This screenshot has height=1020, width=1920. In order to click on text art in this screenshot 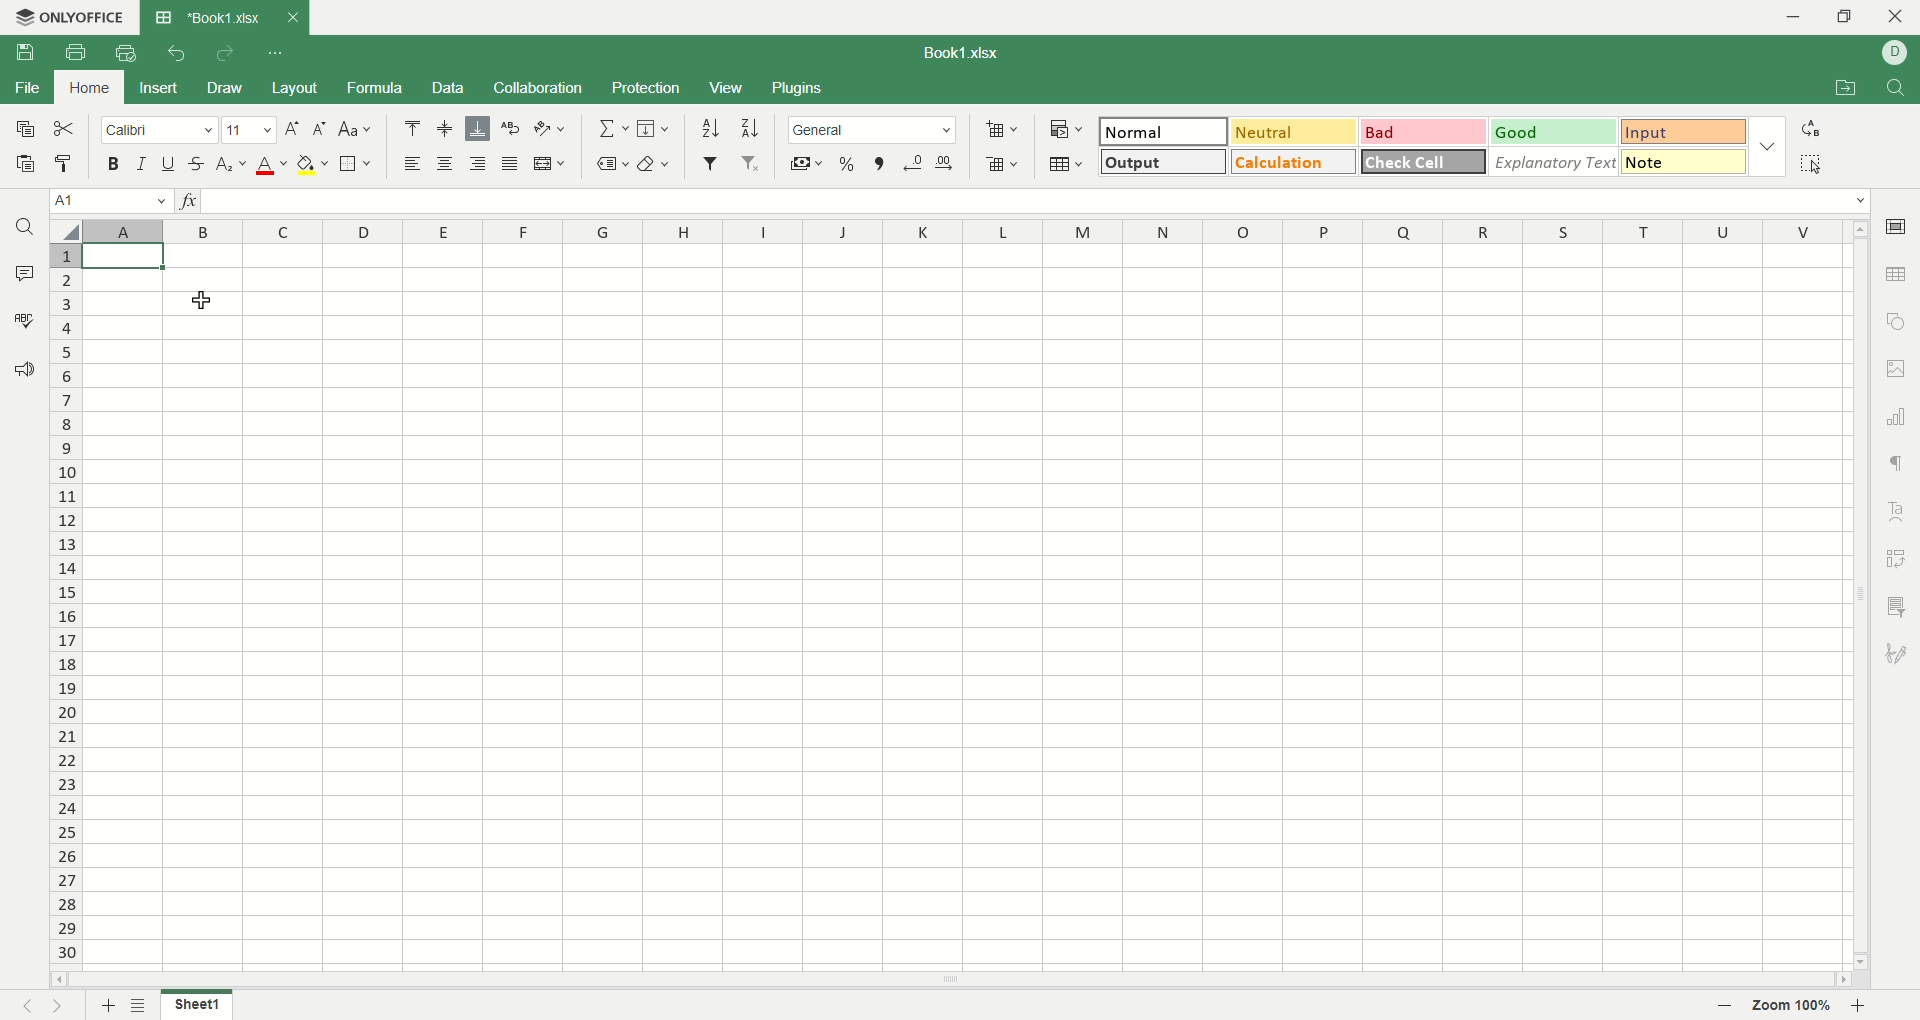, I will do `click(1900, 512)`.